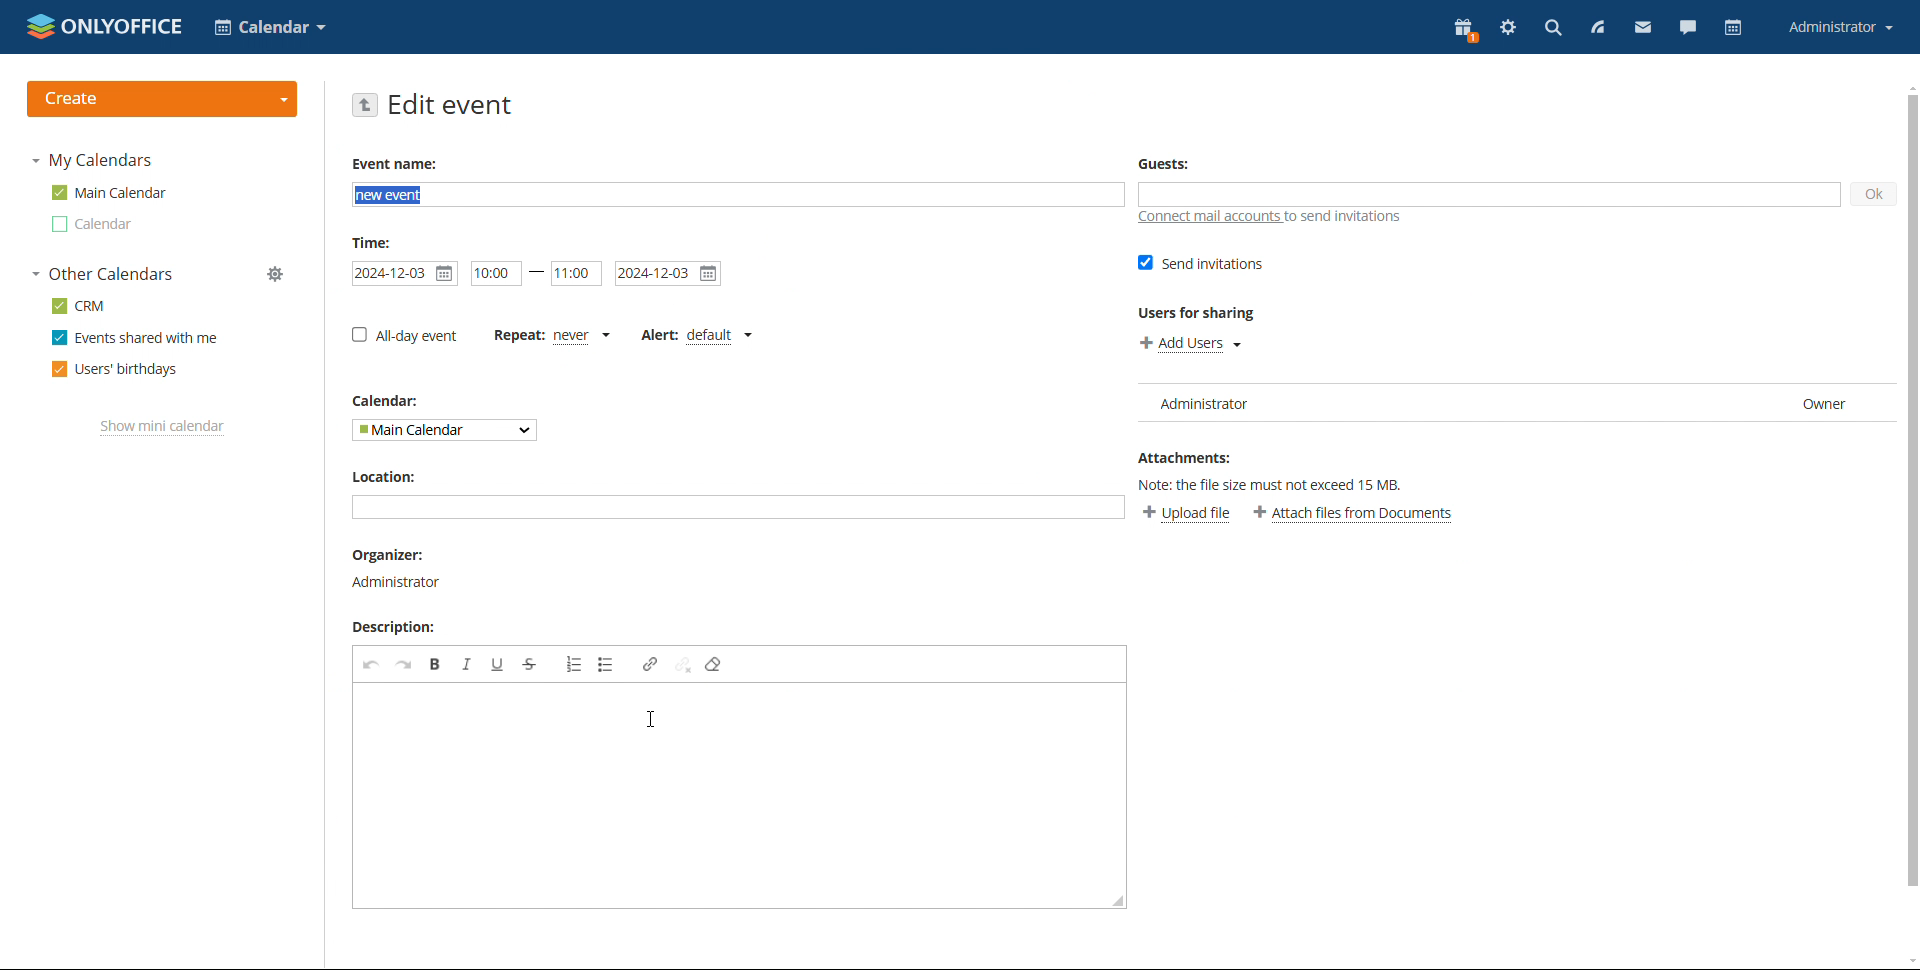  What do you see at coordinates (499, 664) in the screenshot?
I see `underline` at bounding box center [499, 664].